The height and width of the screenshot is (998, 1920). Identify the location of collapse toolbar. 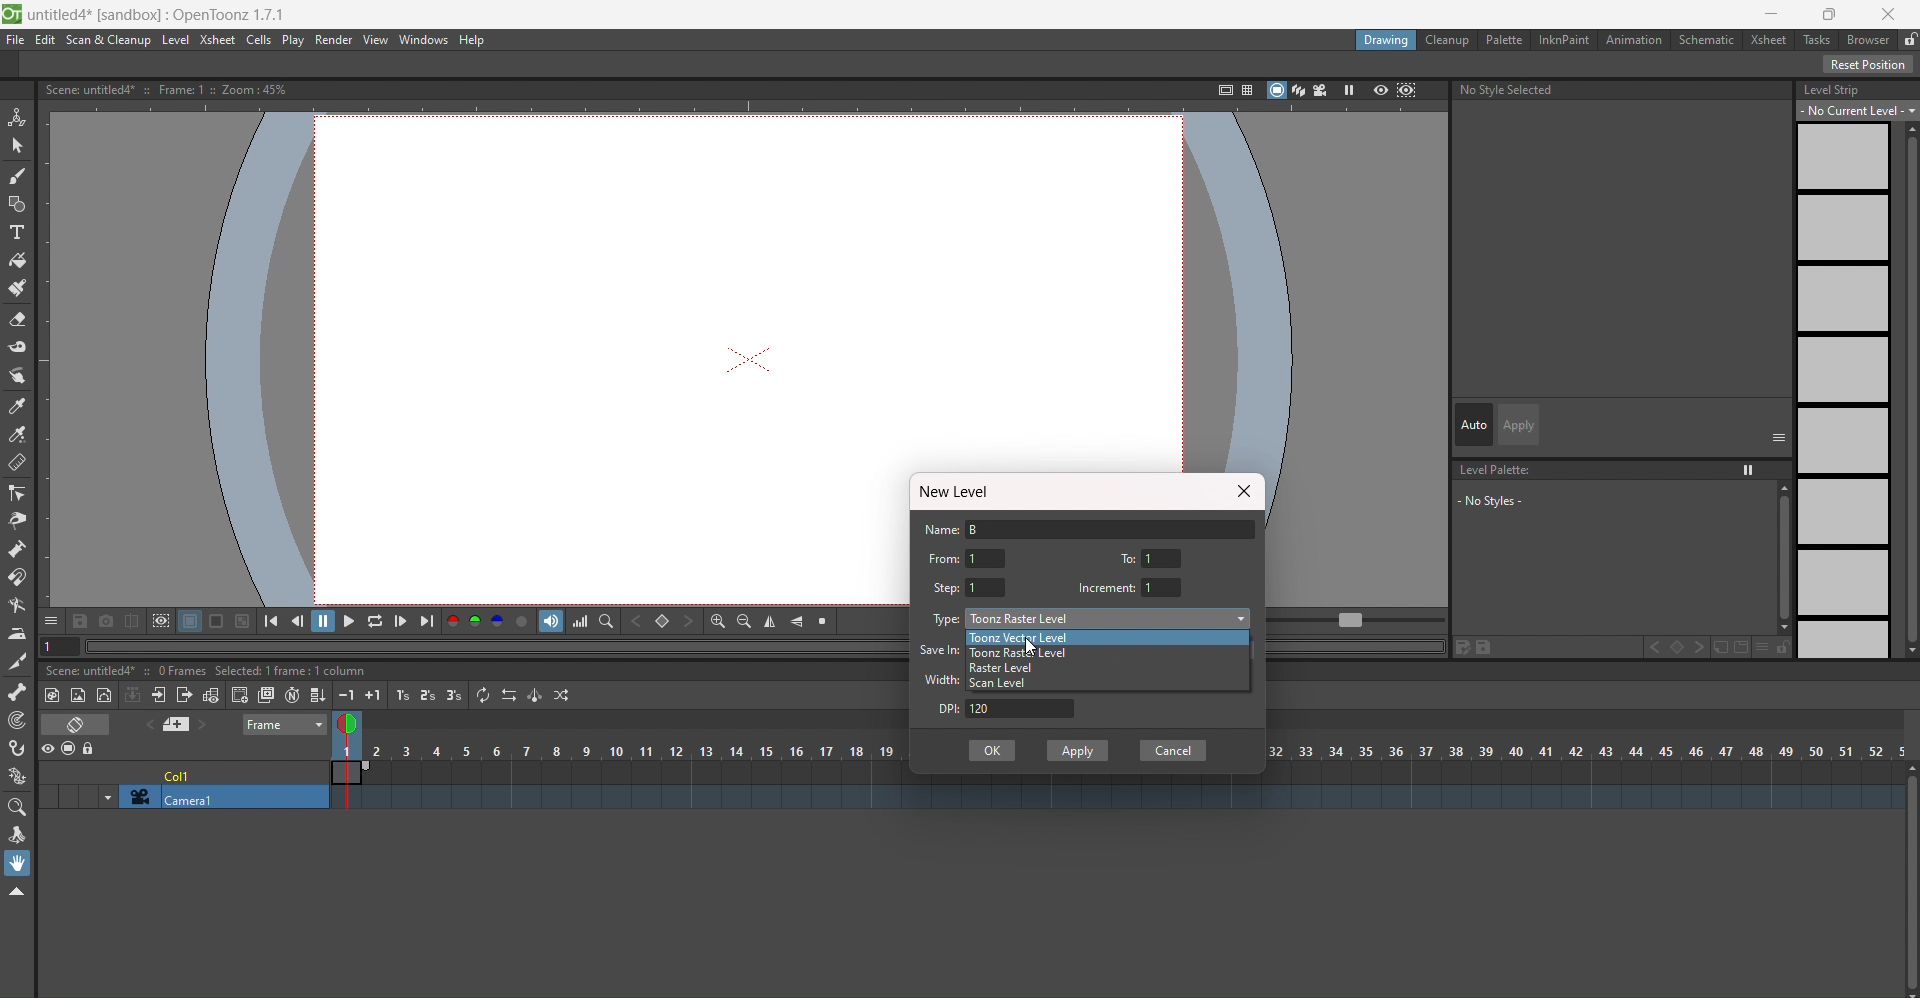
(17, 892).